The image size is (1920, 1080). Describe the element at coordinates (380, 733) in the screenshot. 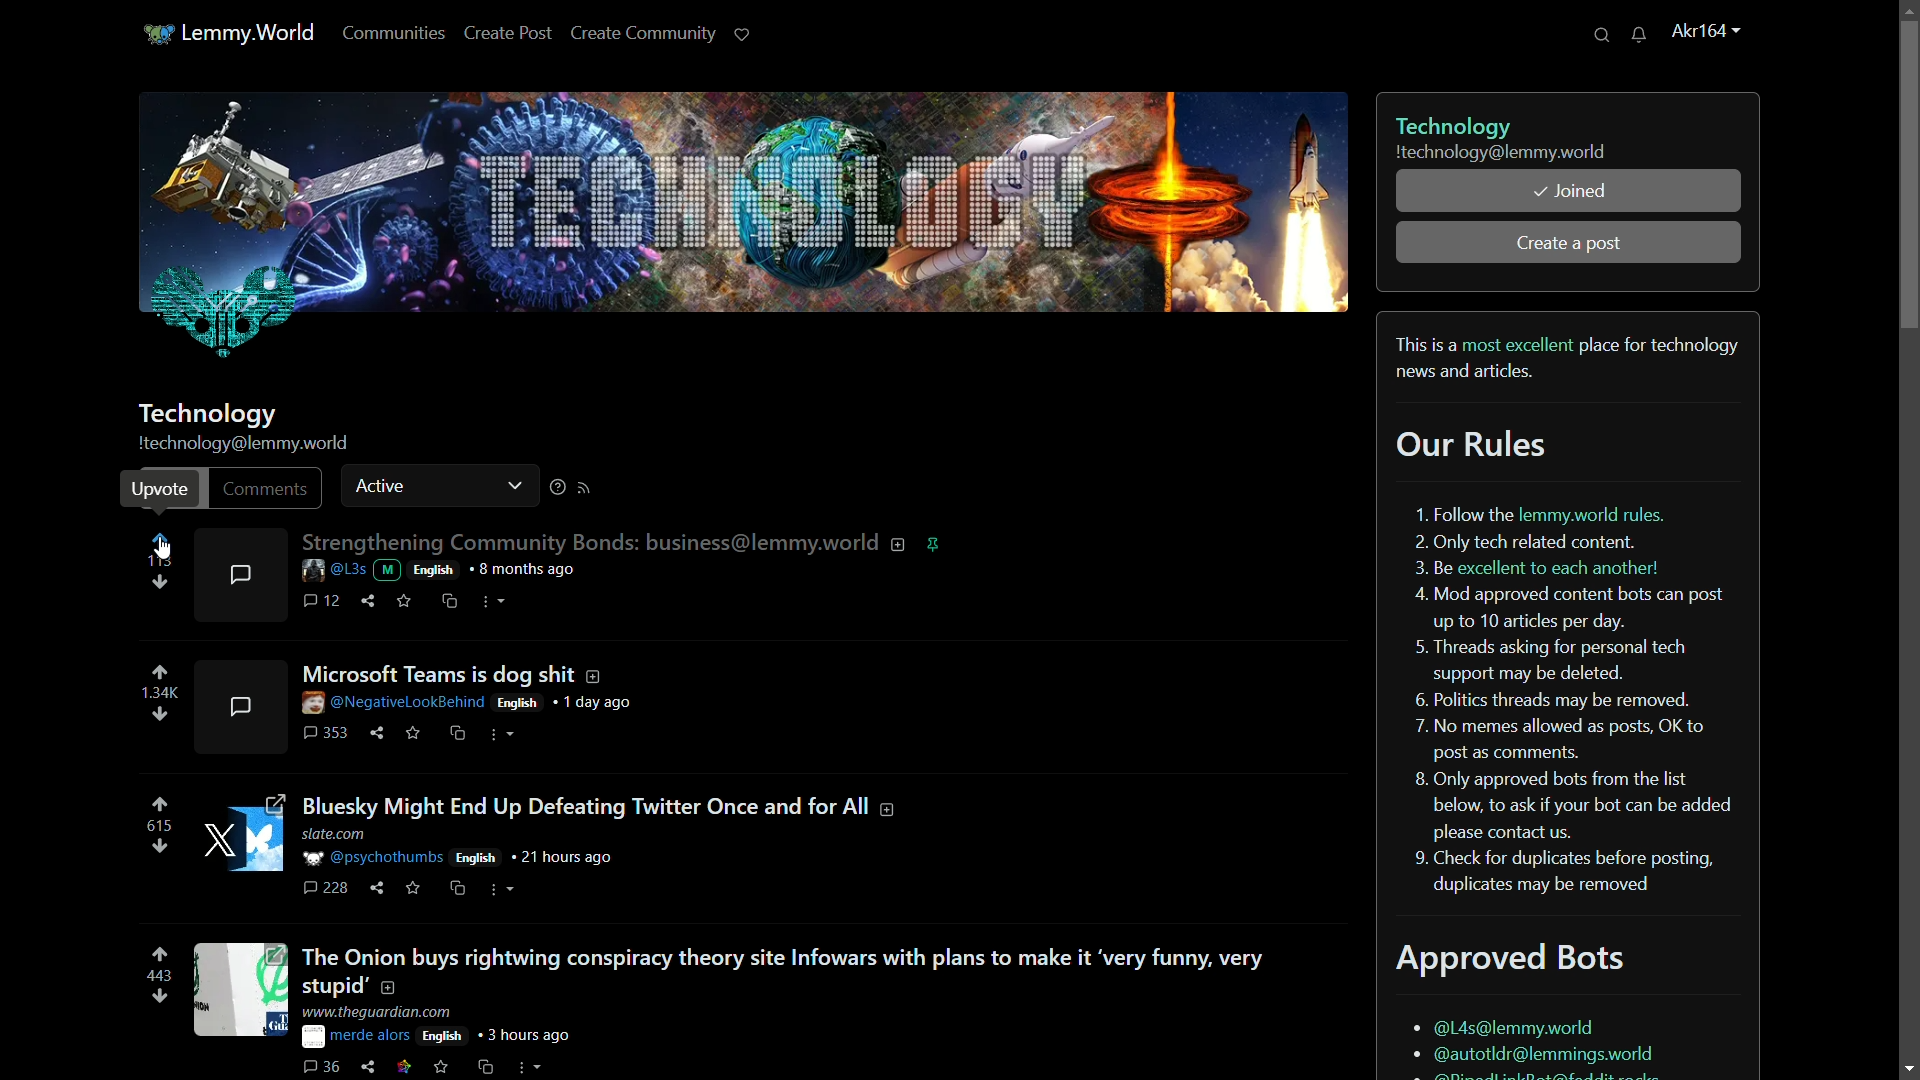

I see `share` at that location.